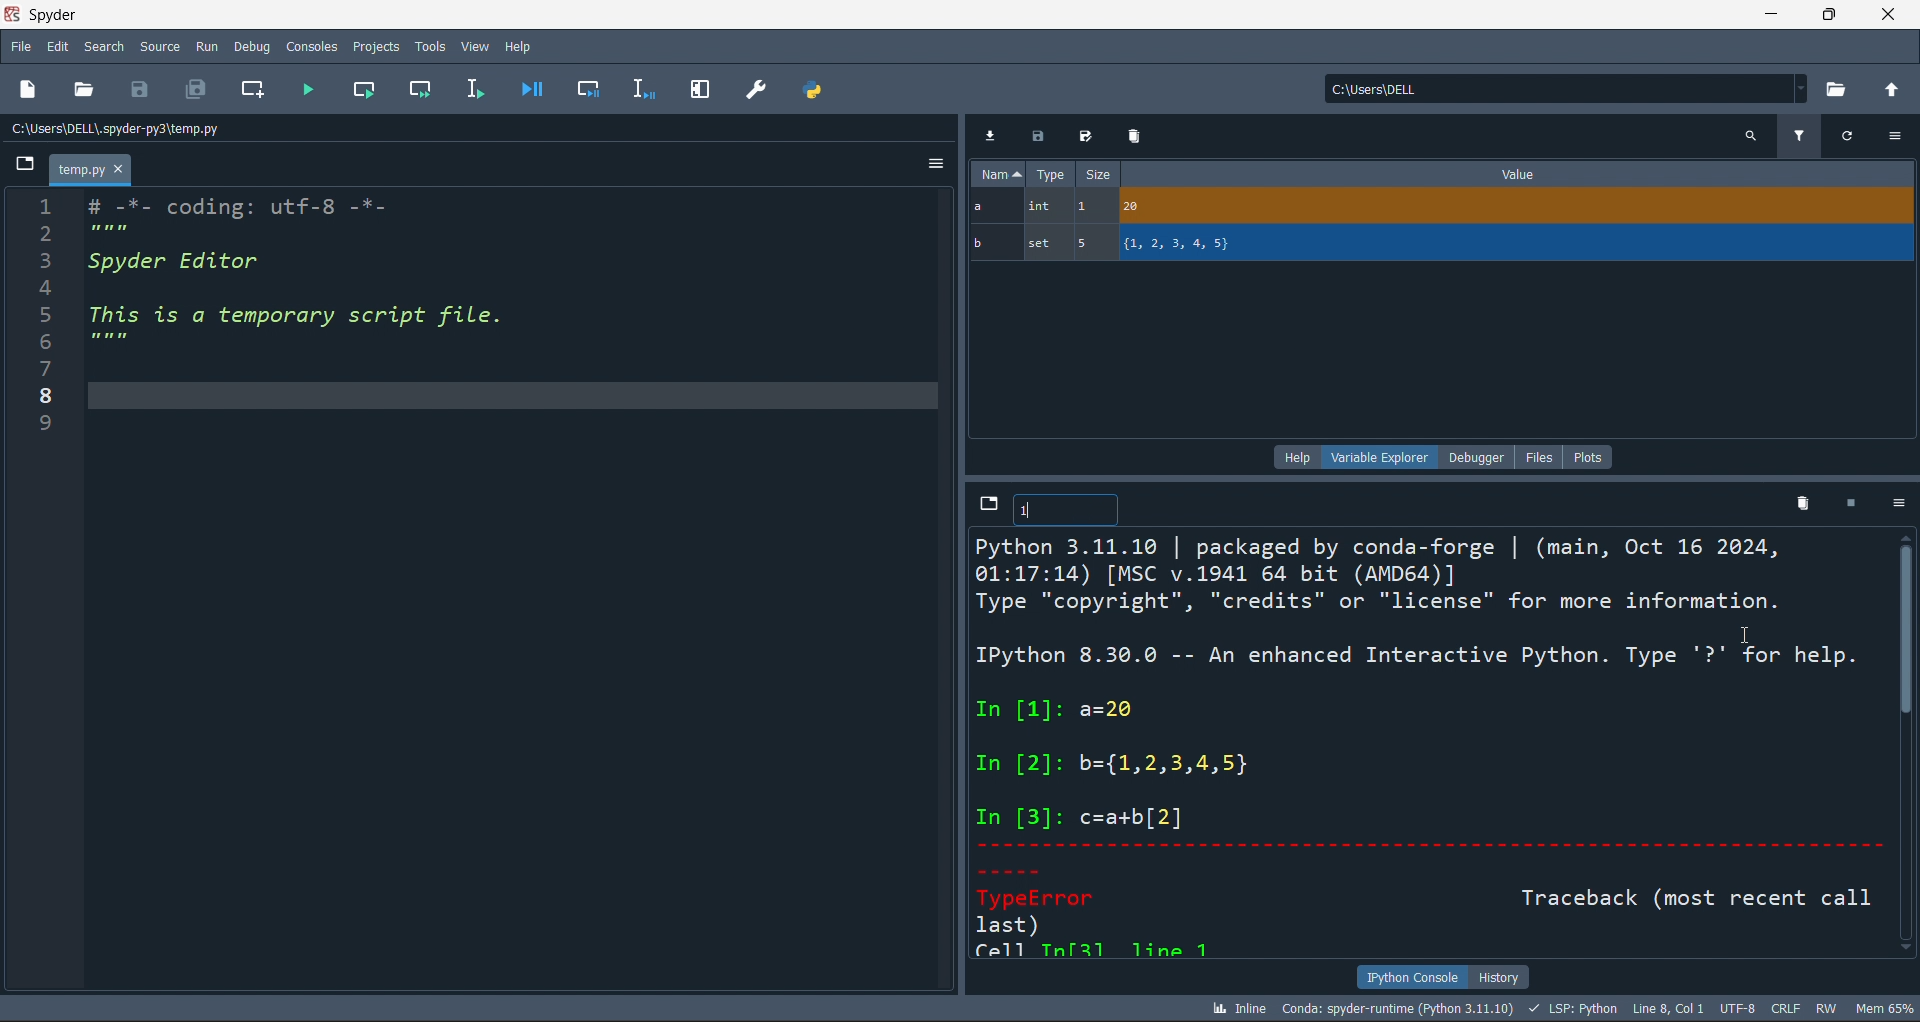 The height and width of the screenshot is (1022, 1920). I want to click on minimize, so click(1768, 14).